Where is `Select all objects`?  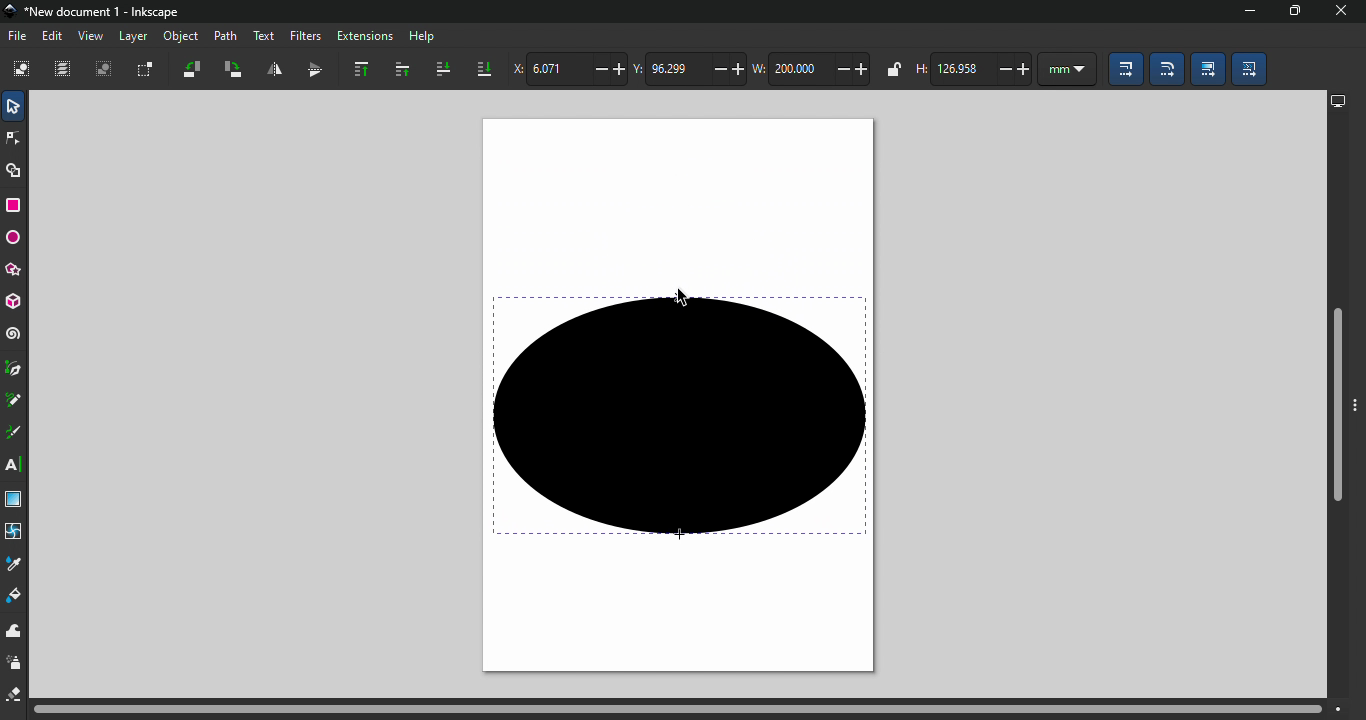 Select all objects is located at coordinates (25, 68).